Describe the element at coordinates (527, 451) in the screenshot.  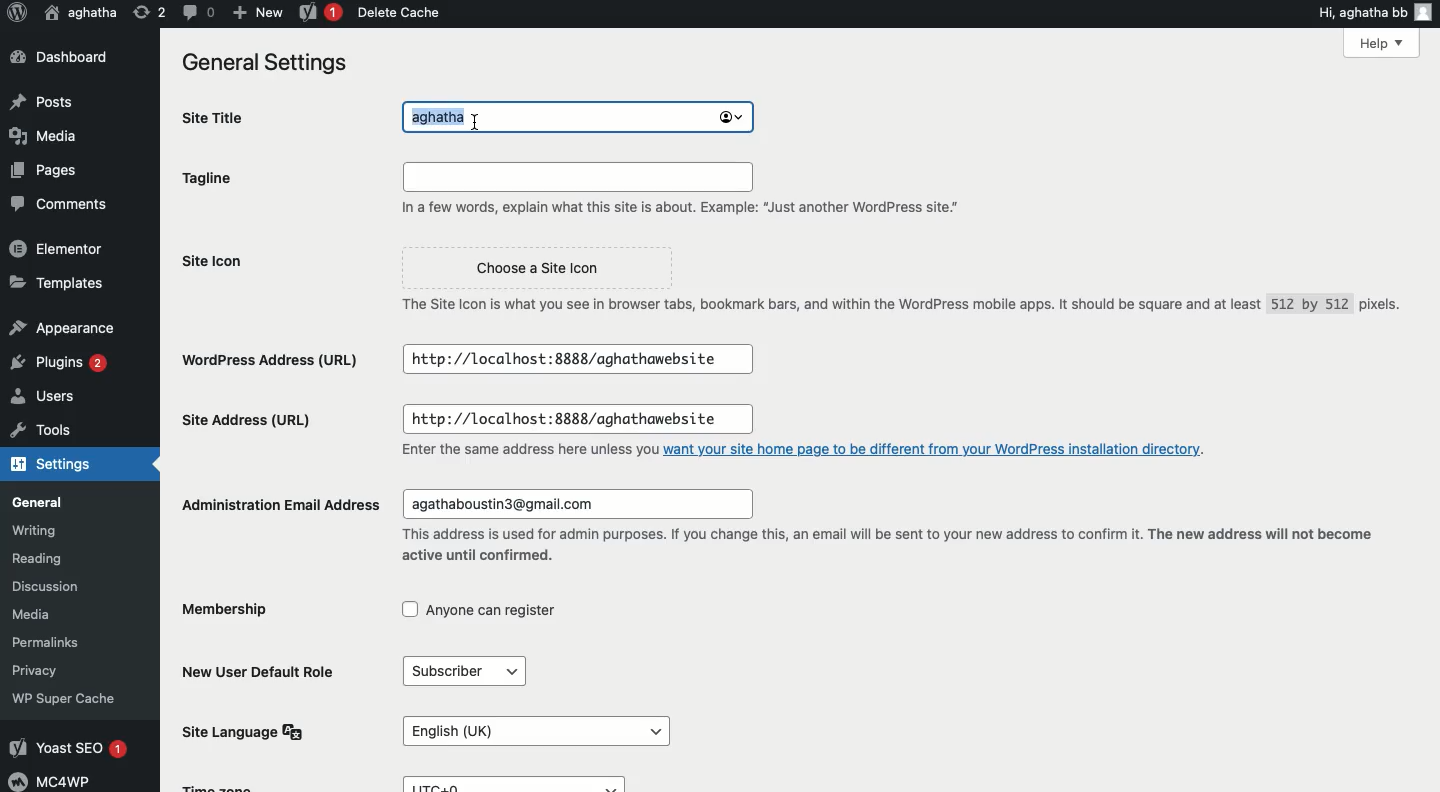
I see `Enter the same address here unless you` at that location.